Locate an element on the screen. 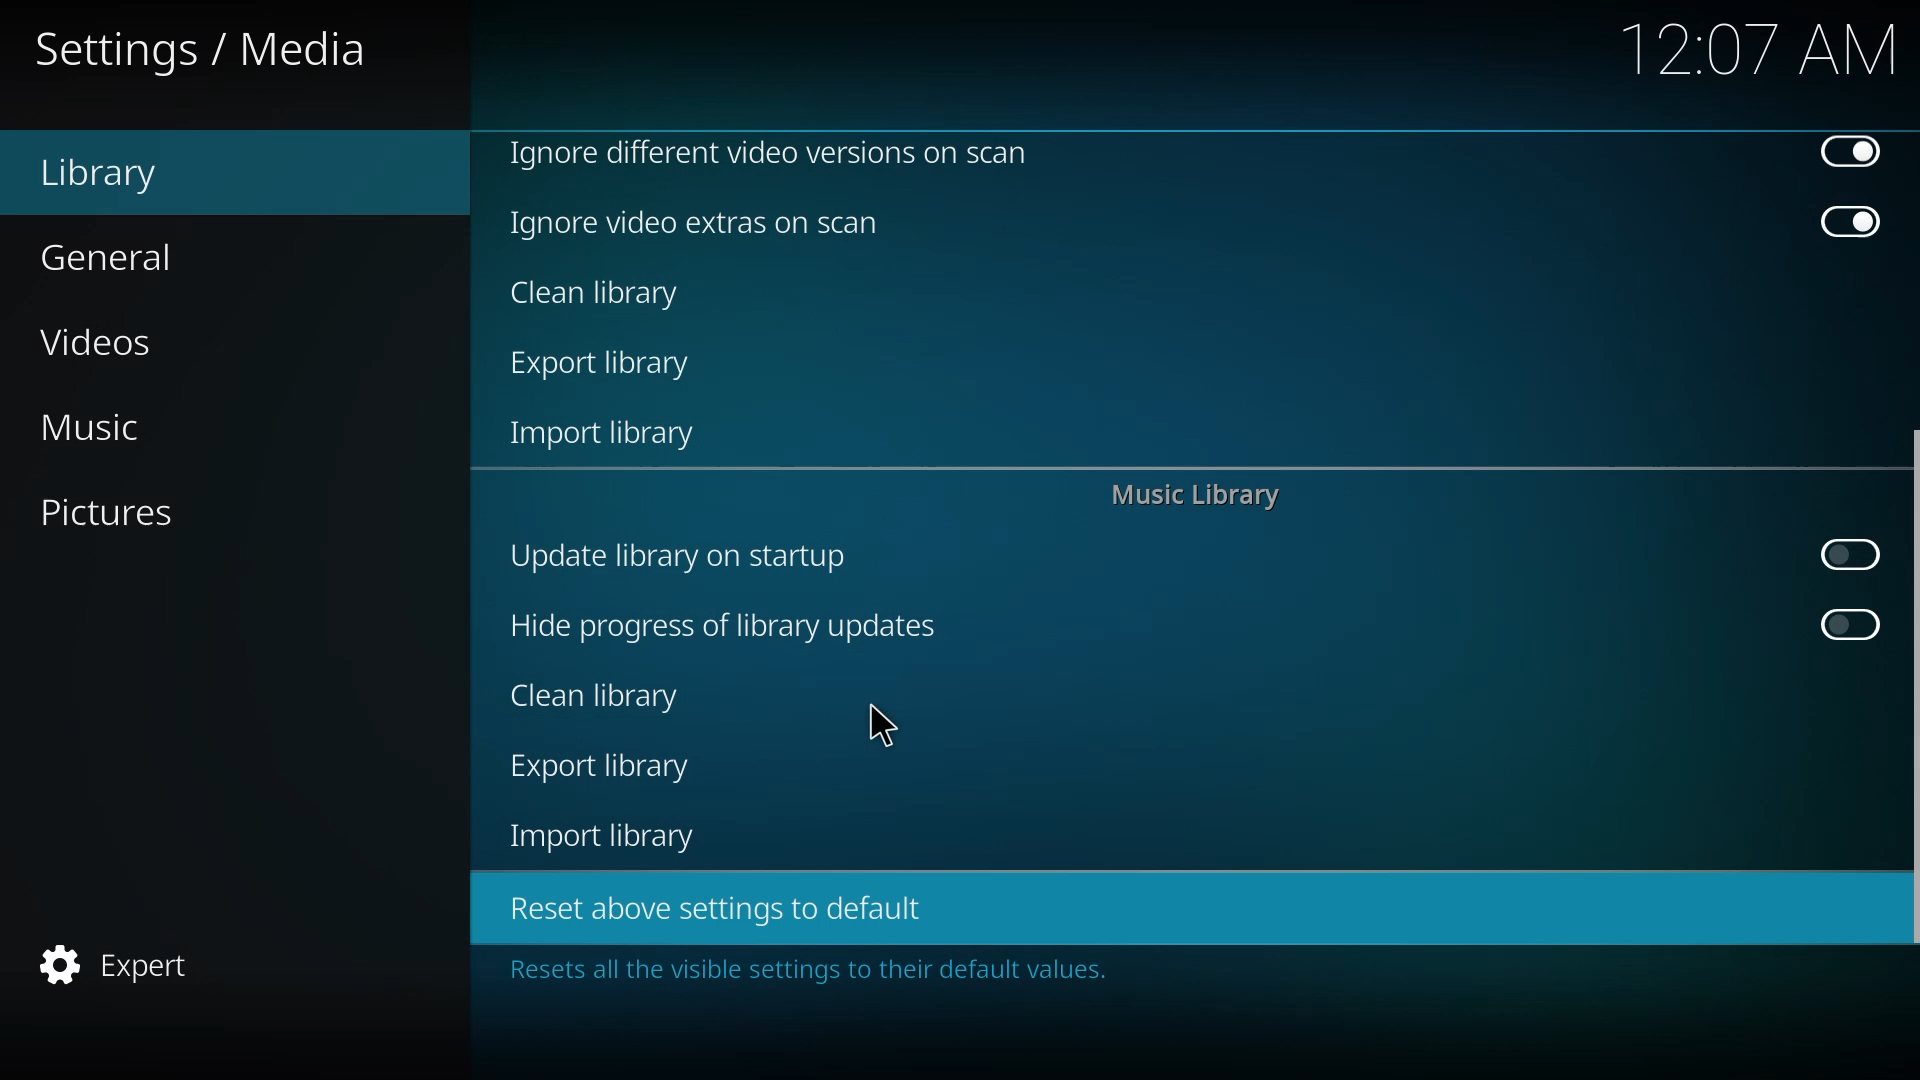 Image resolution: width=1920 pixels, height=1080 pixels. export is located at coordinates (606, 366).